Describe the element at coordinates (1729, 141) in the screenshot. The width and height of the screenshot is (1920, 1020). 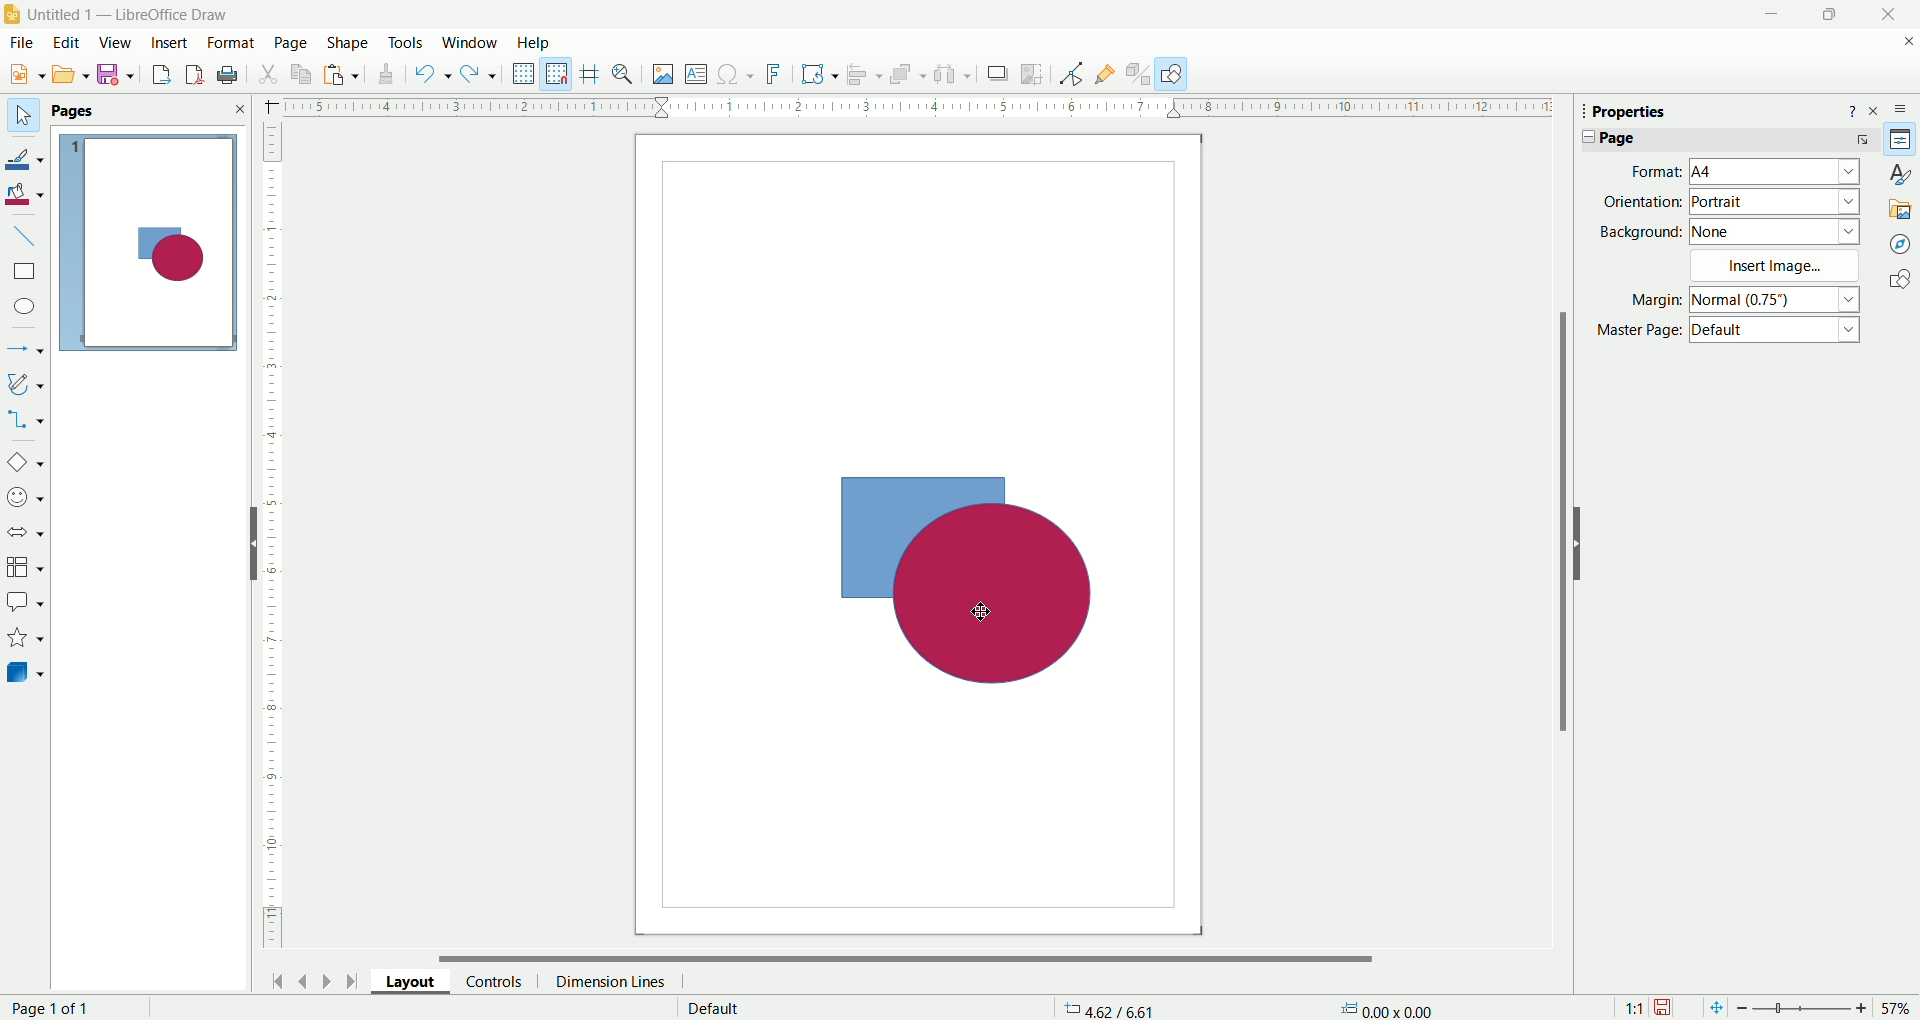
I see `page` at that location.